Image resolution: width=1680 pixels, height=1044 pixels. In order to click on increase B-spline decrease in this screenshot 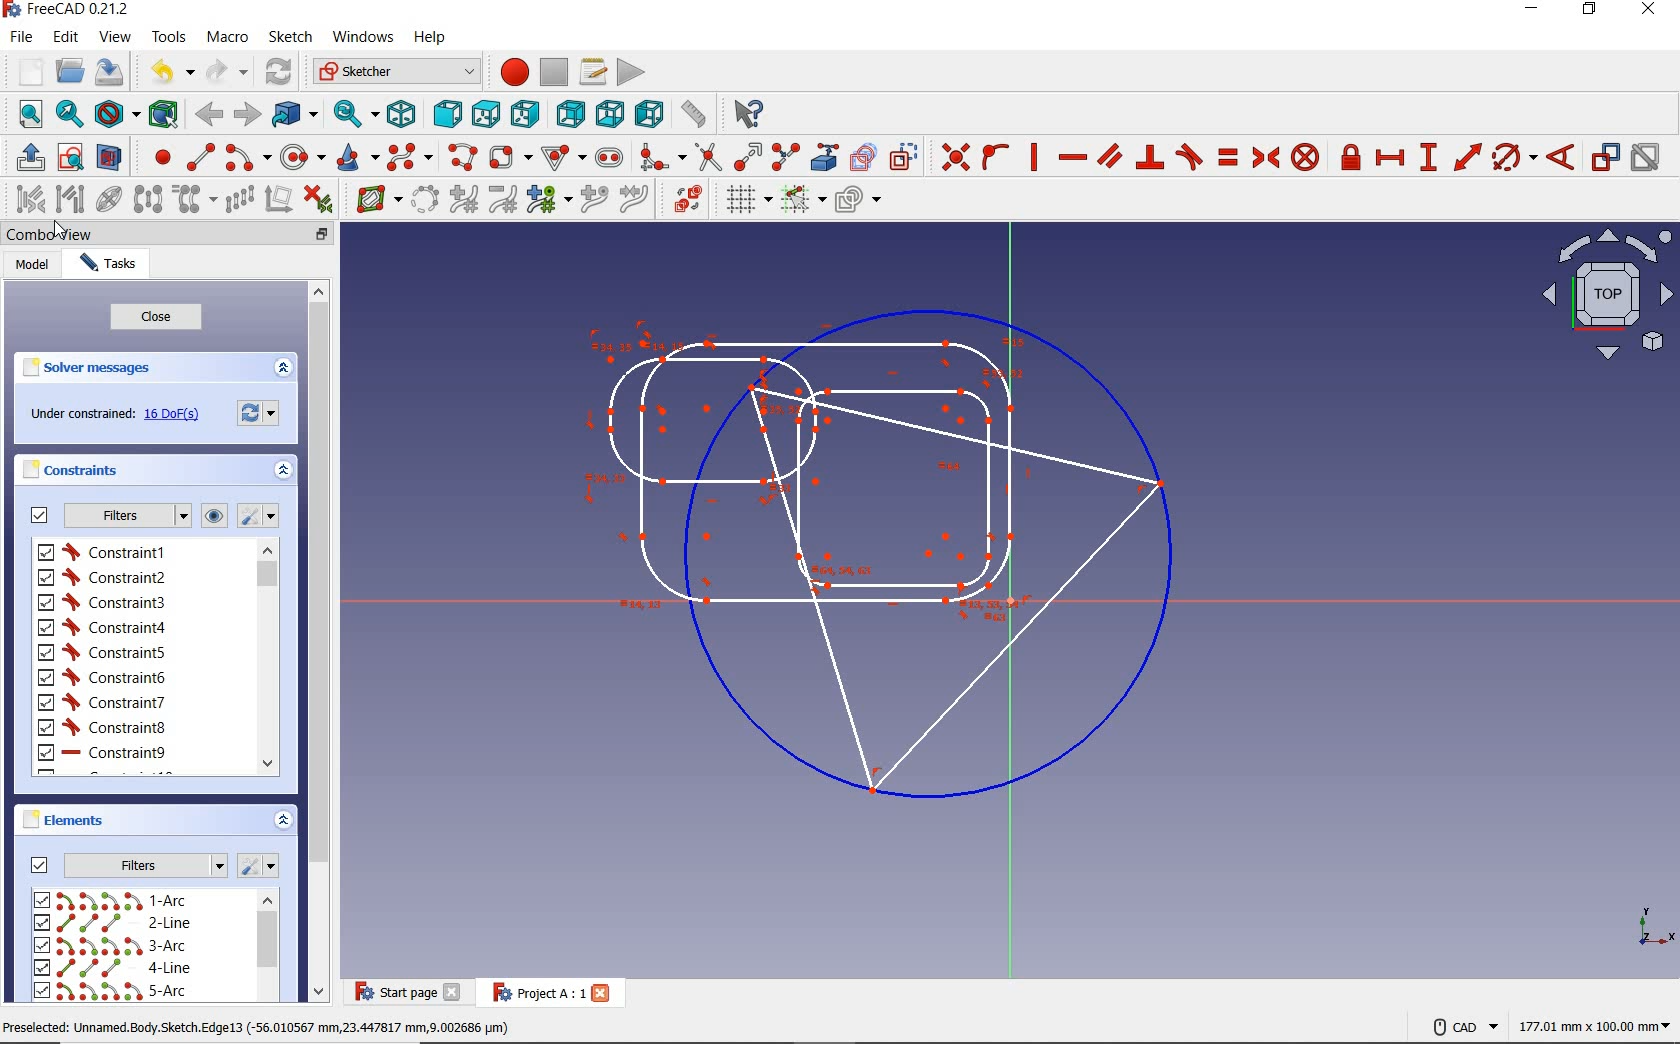, I will do `click(464, 200)`.